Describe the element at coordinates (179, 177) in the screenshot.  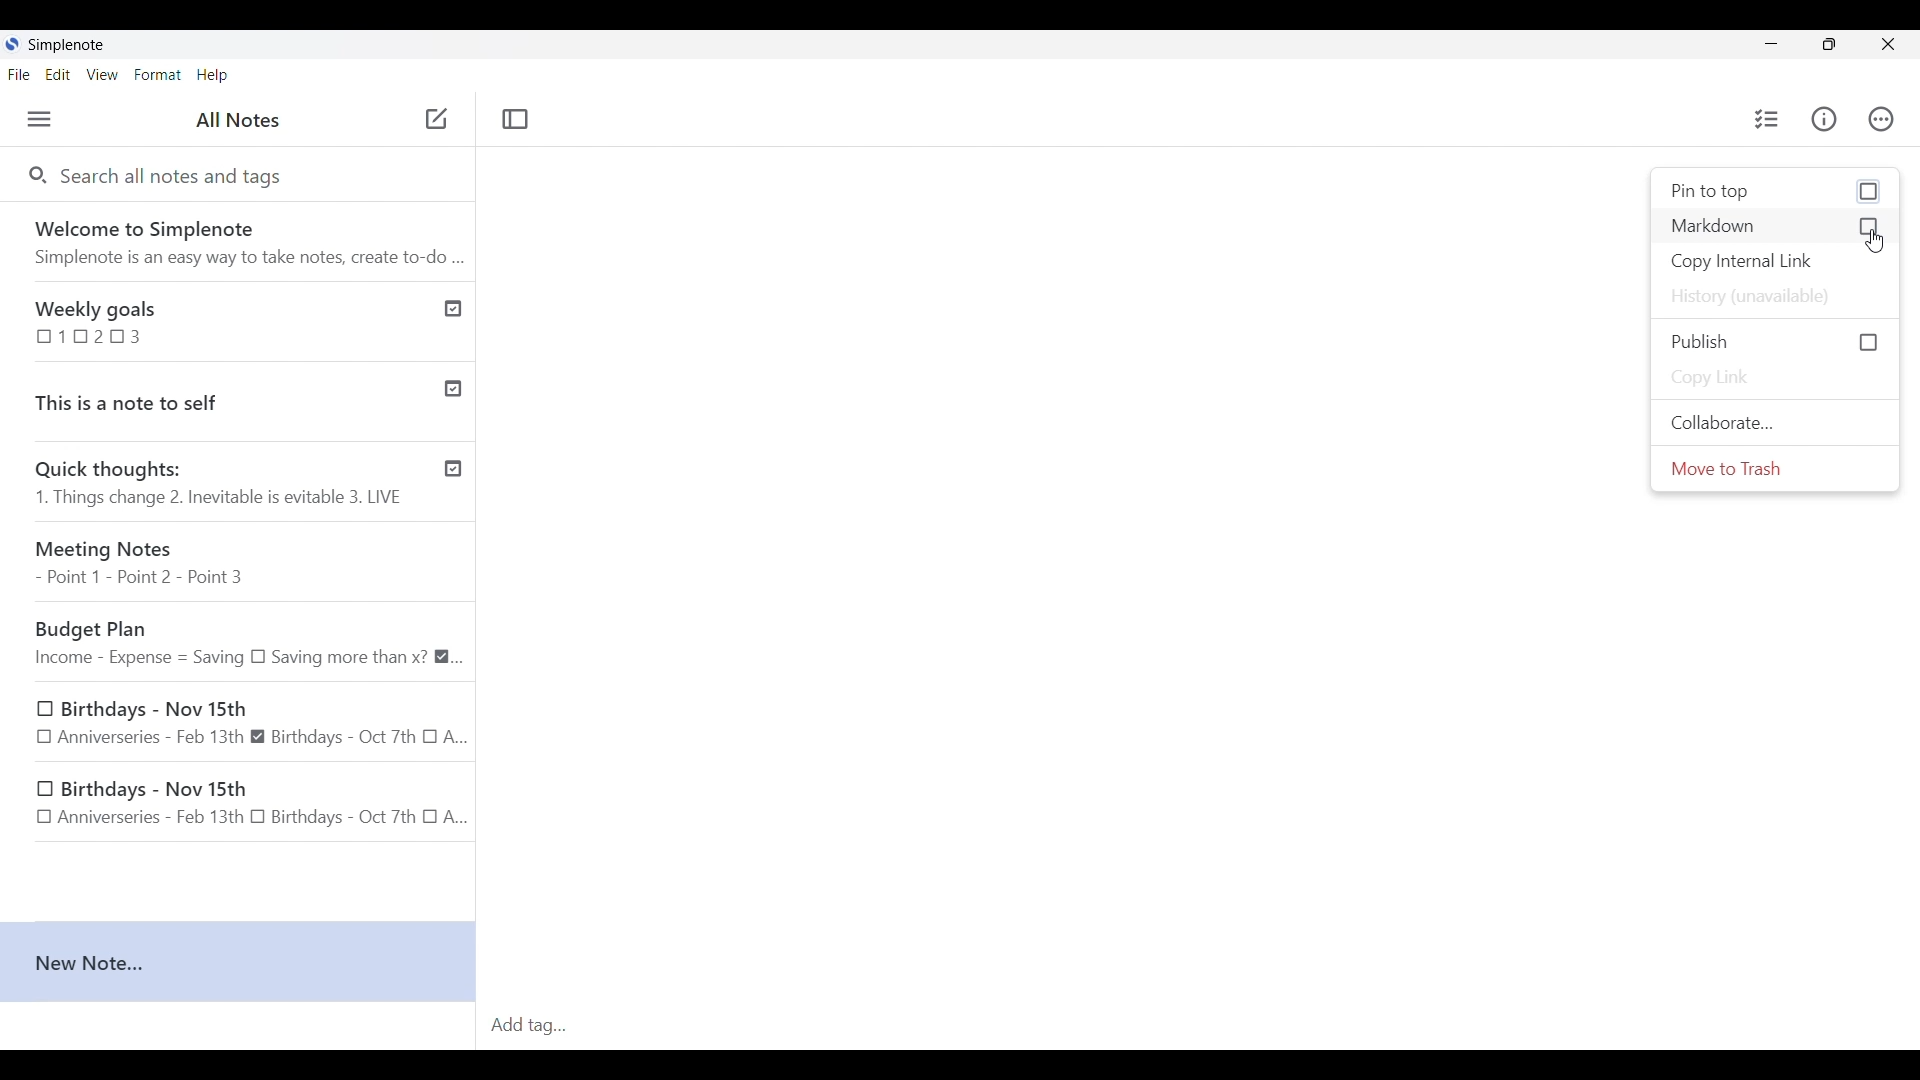
I see `Search all notes and tags` at that location.